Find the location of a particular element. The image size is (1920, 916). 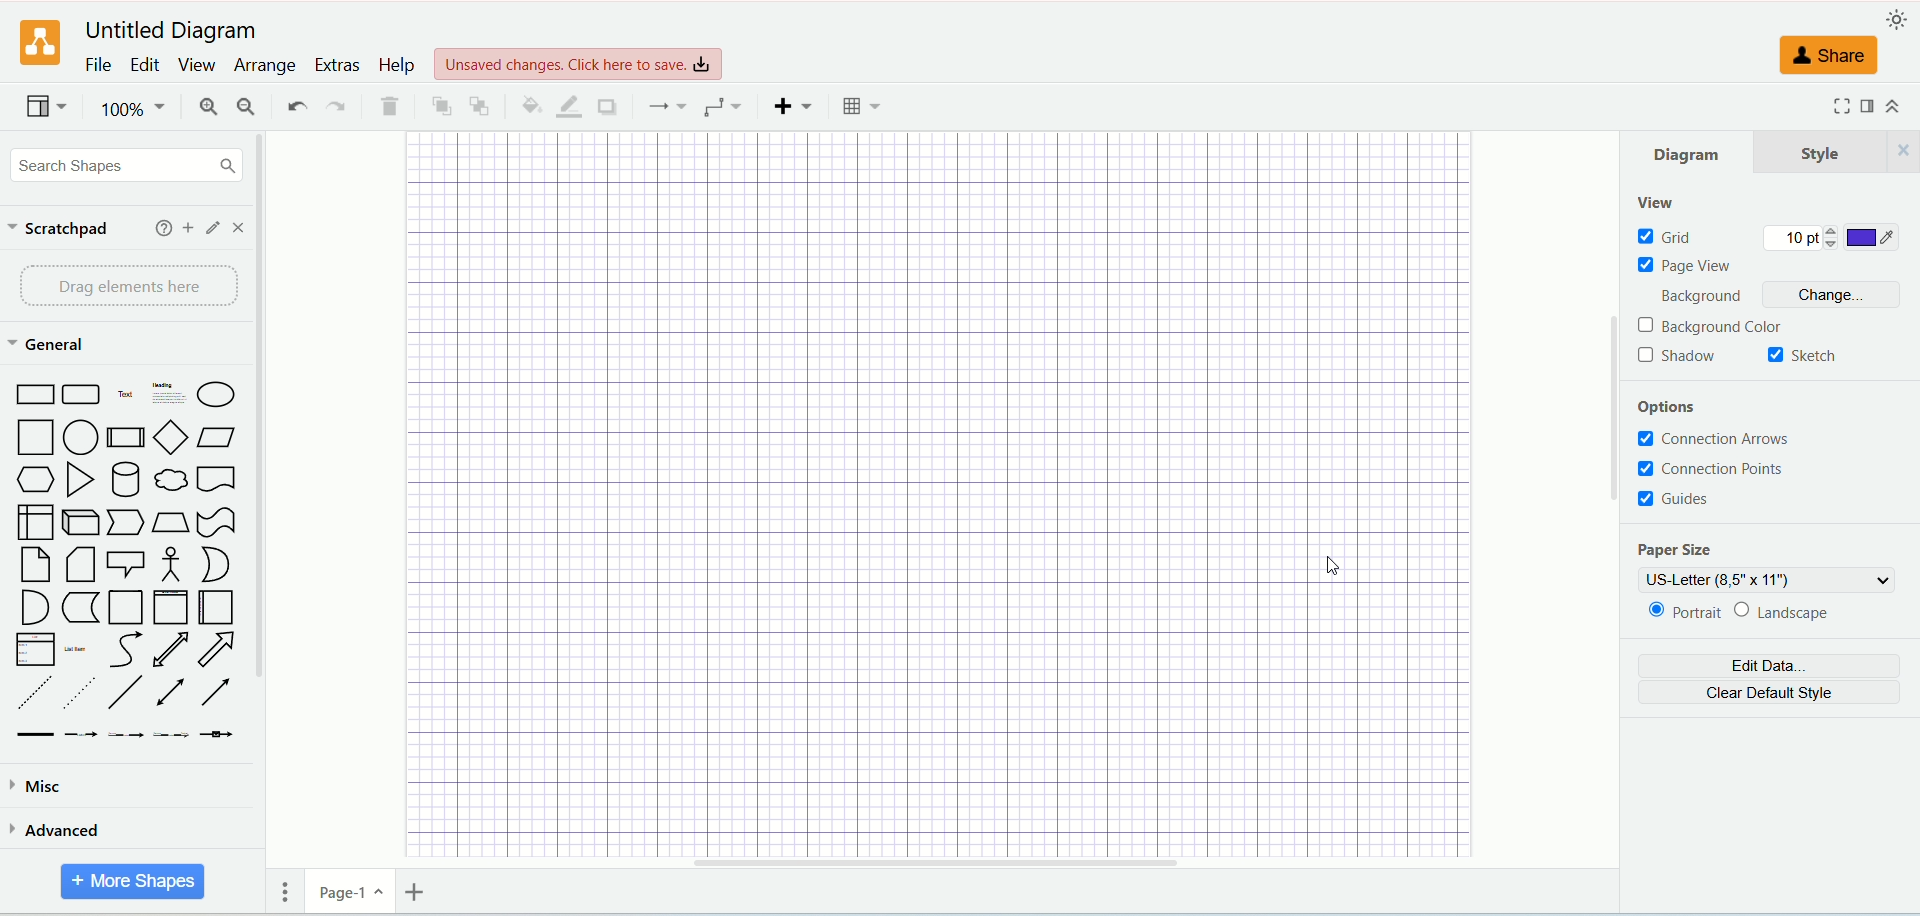

paper size is located at coordinates (1672, 549).